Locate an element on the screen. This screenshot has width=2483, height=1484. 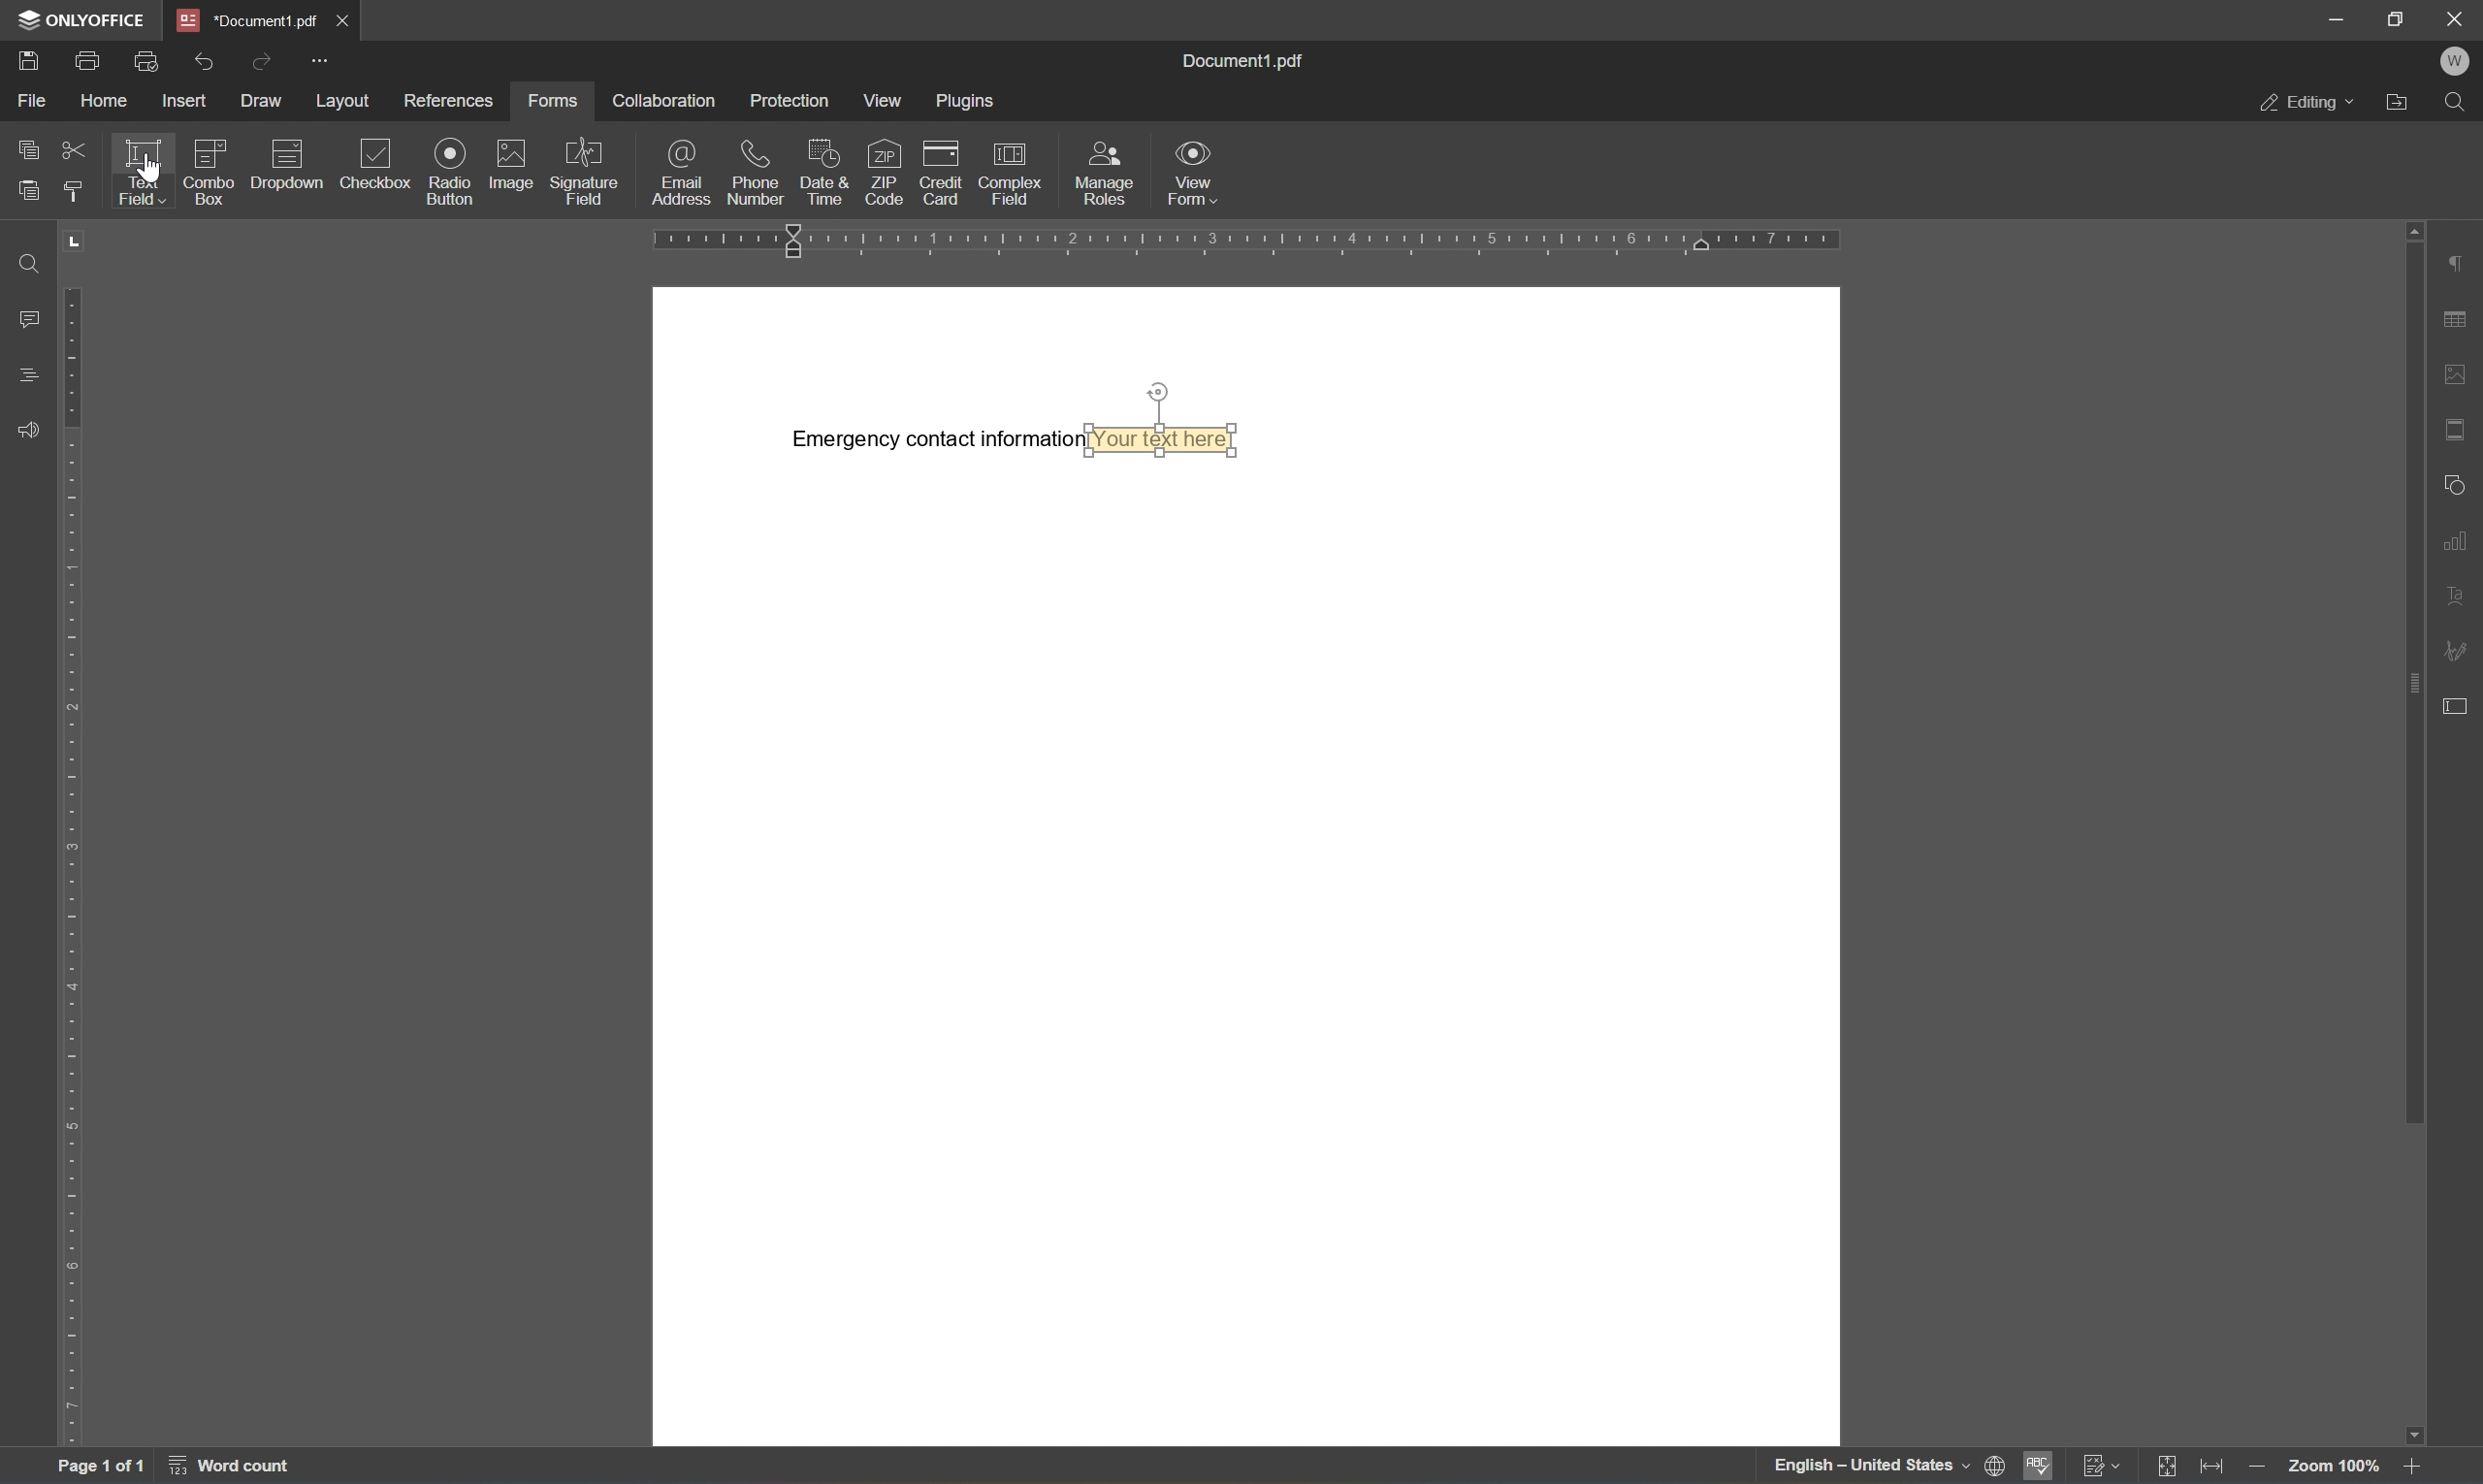
zoom in is located at coordinates (2412, 1468).